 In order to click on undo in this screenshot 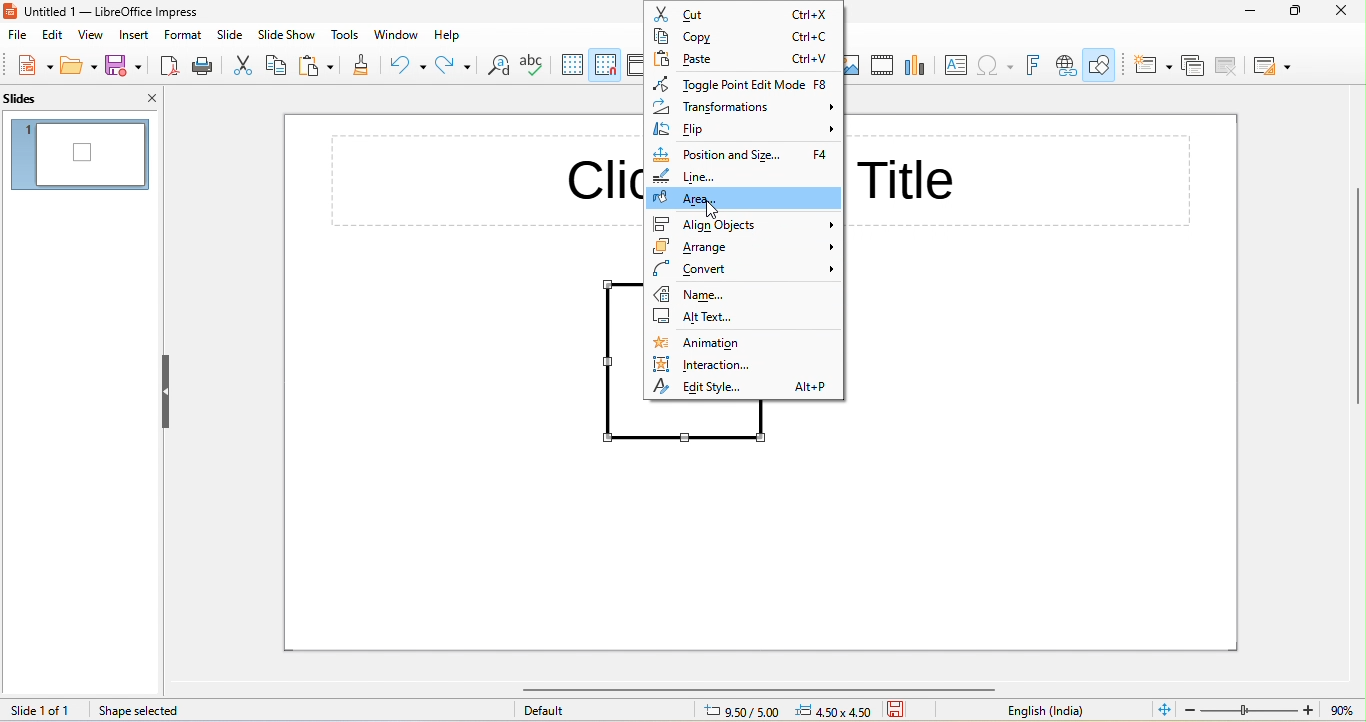, I will do `click(407, 64)`.